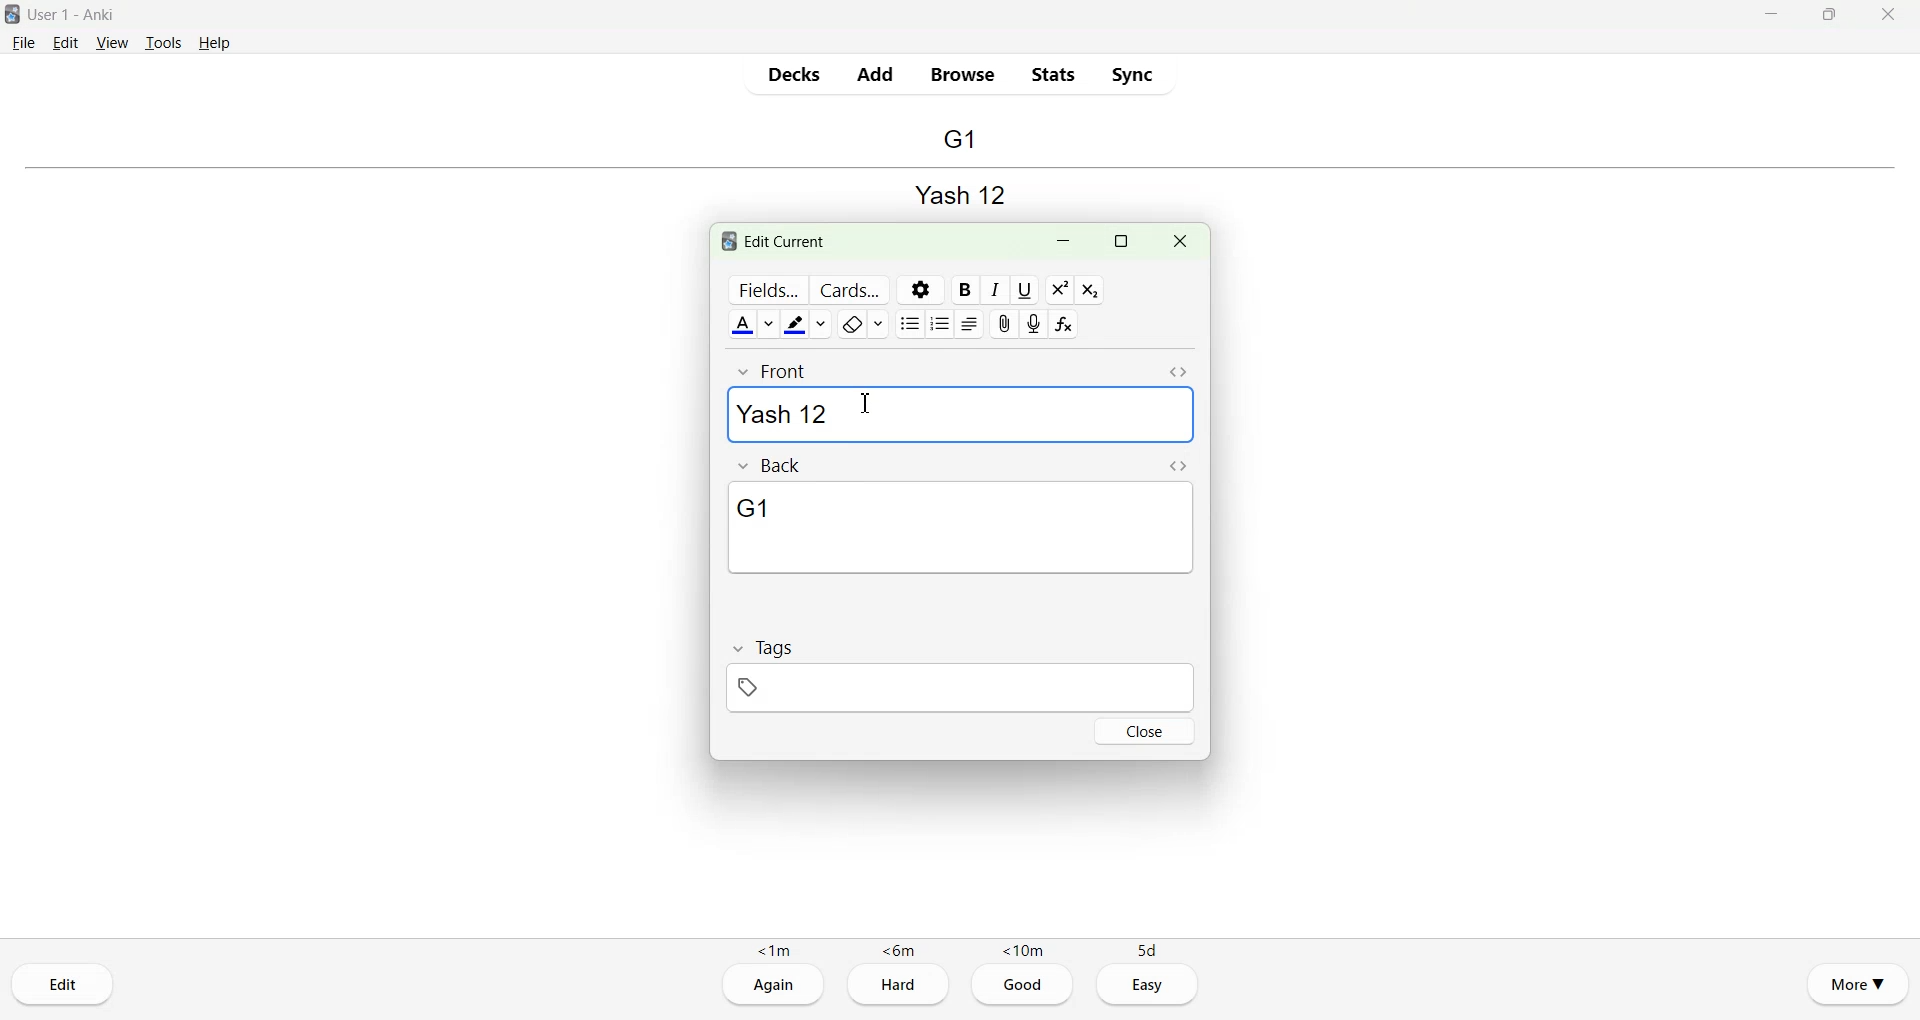 The height and width of the screenshot is (1020, 1920). I want to click on Underline text, so click(1028, 290).